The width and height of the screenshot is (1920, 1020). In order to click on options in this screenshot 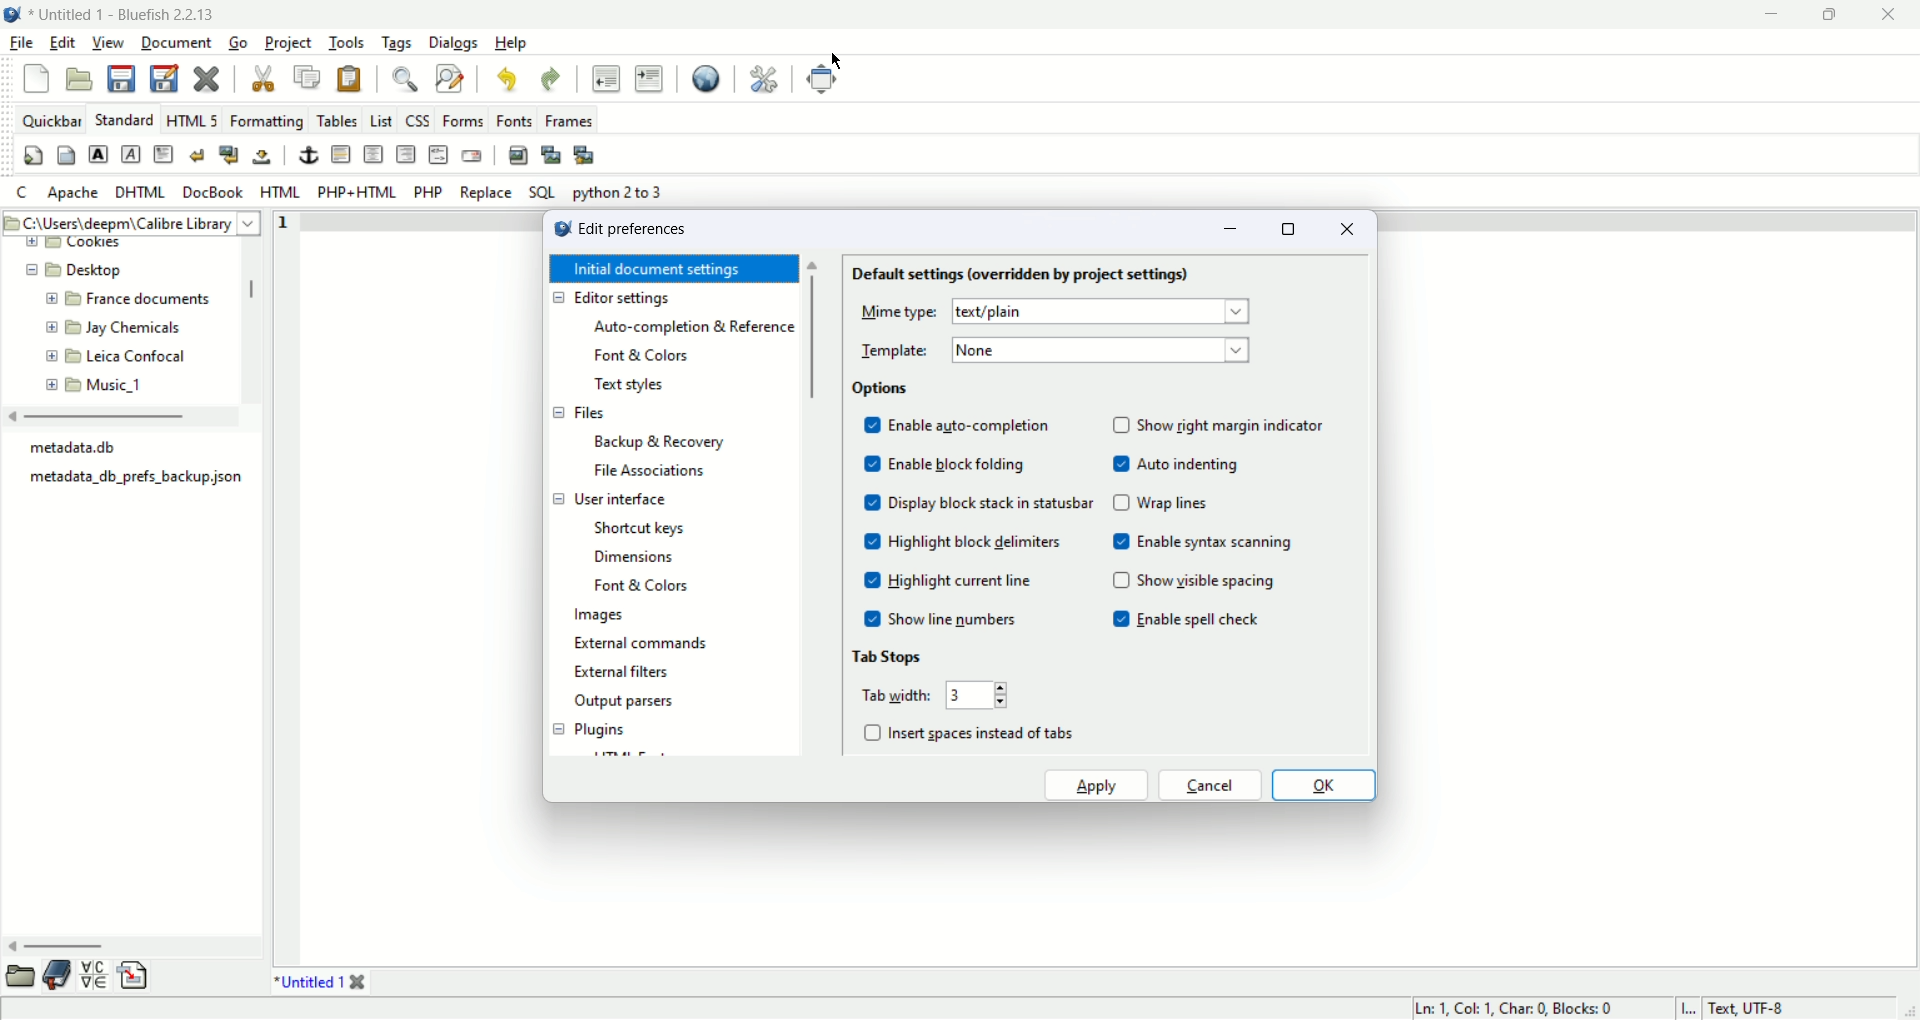, I will do `click(881, 388)`.